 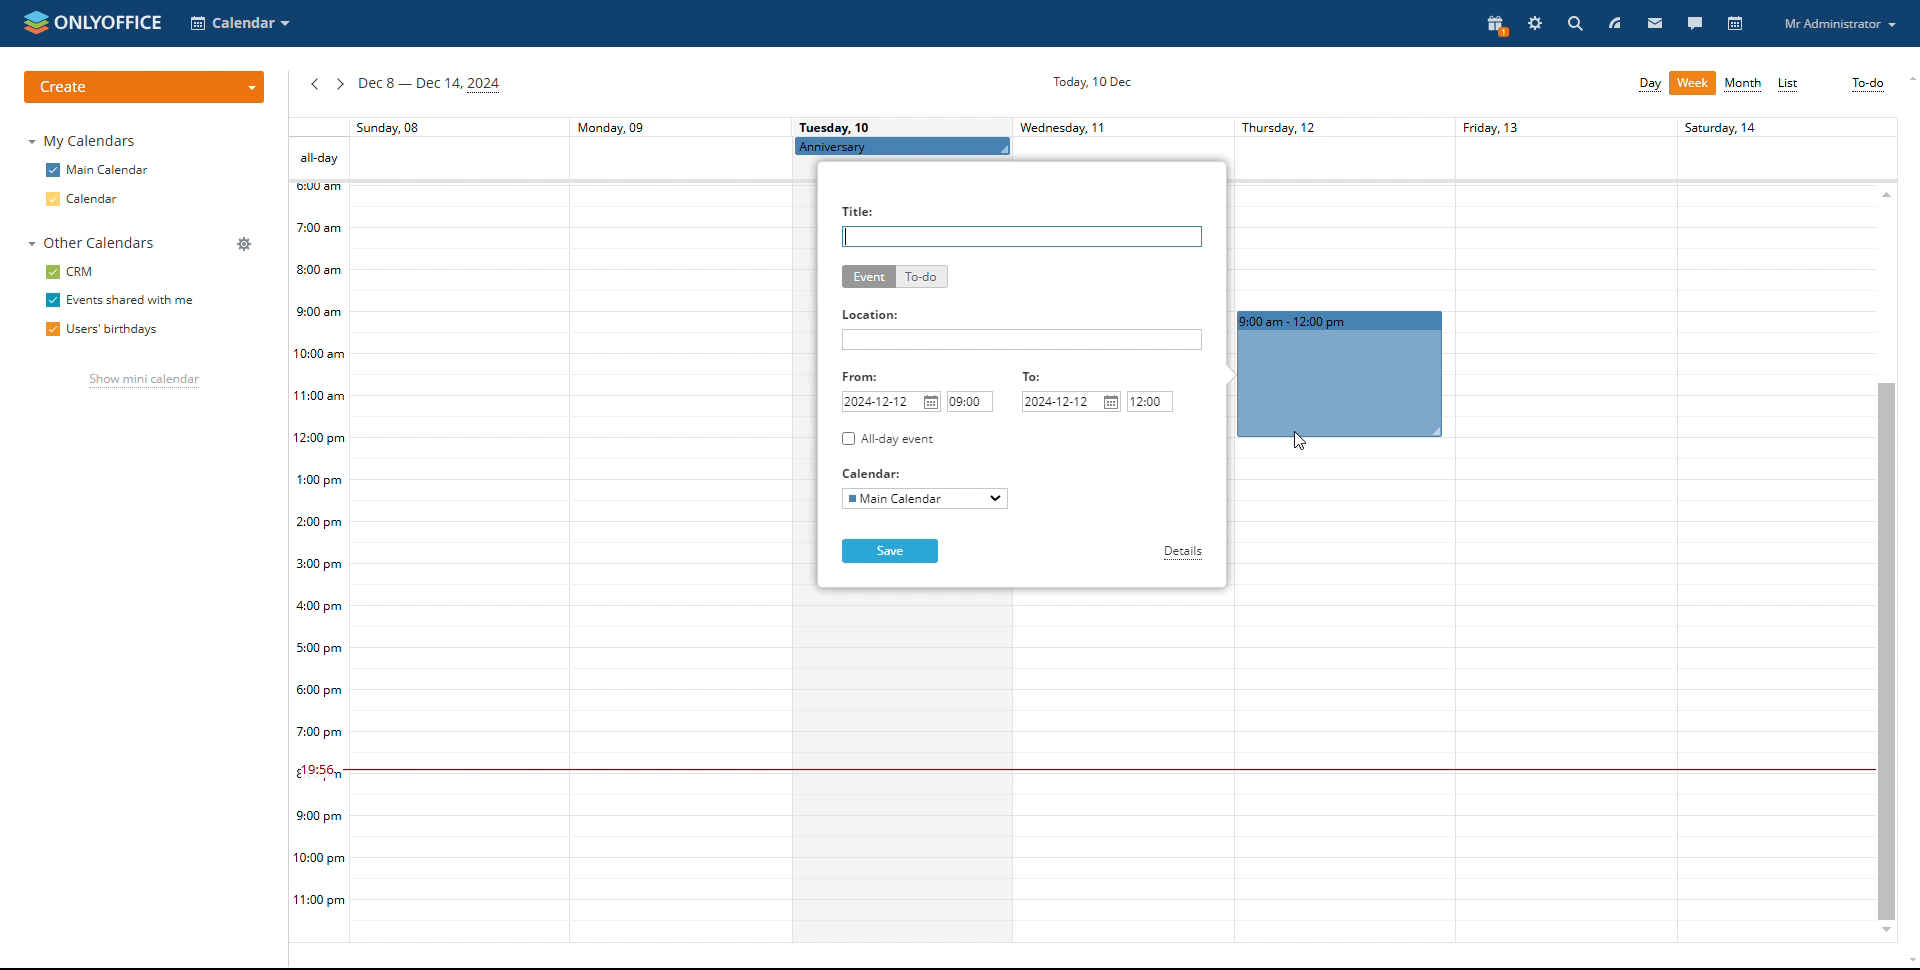 What do you see at coordinates (1908, 963) in the screenshot?
I see `scroll down` at bounding box center [1908, 963].